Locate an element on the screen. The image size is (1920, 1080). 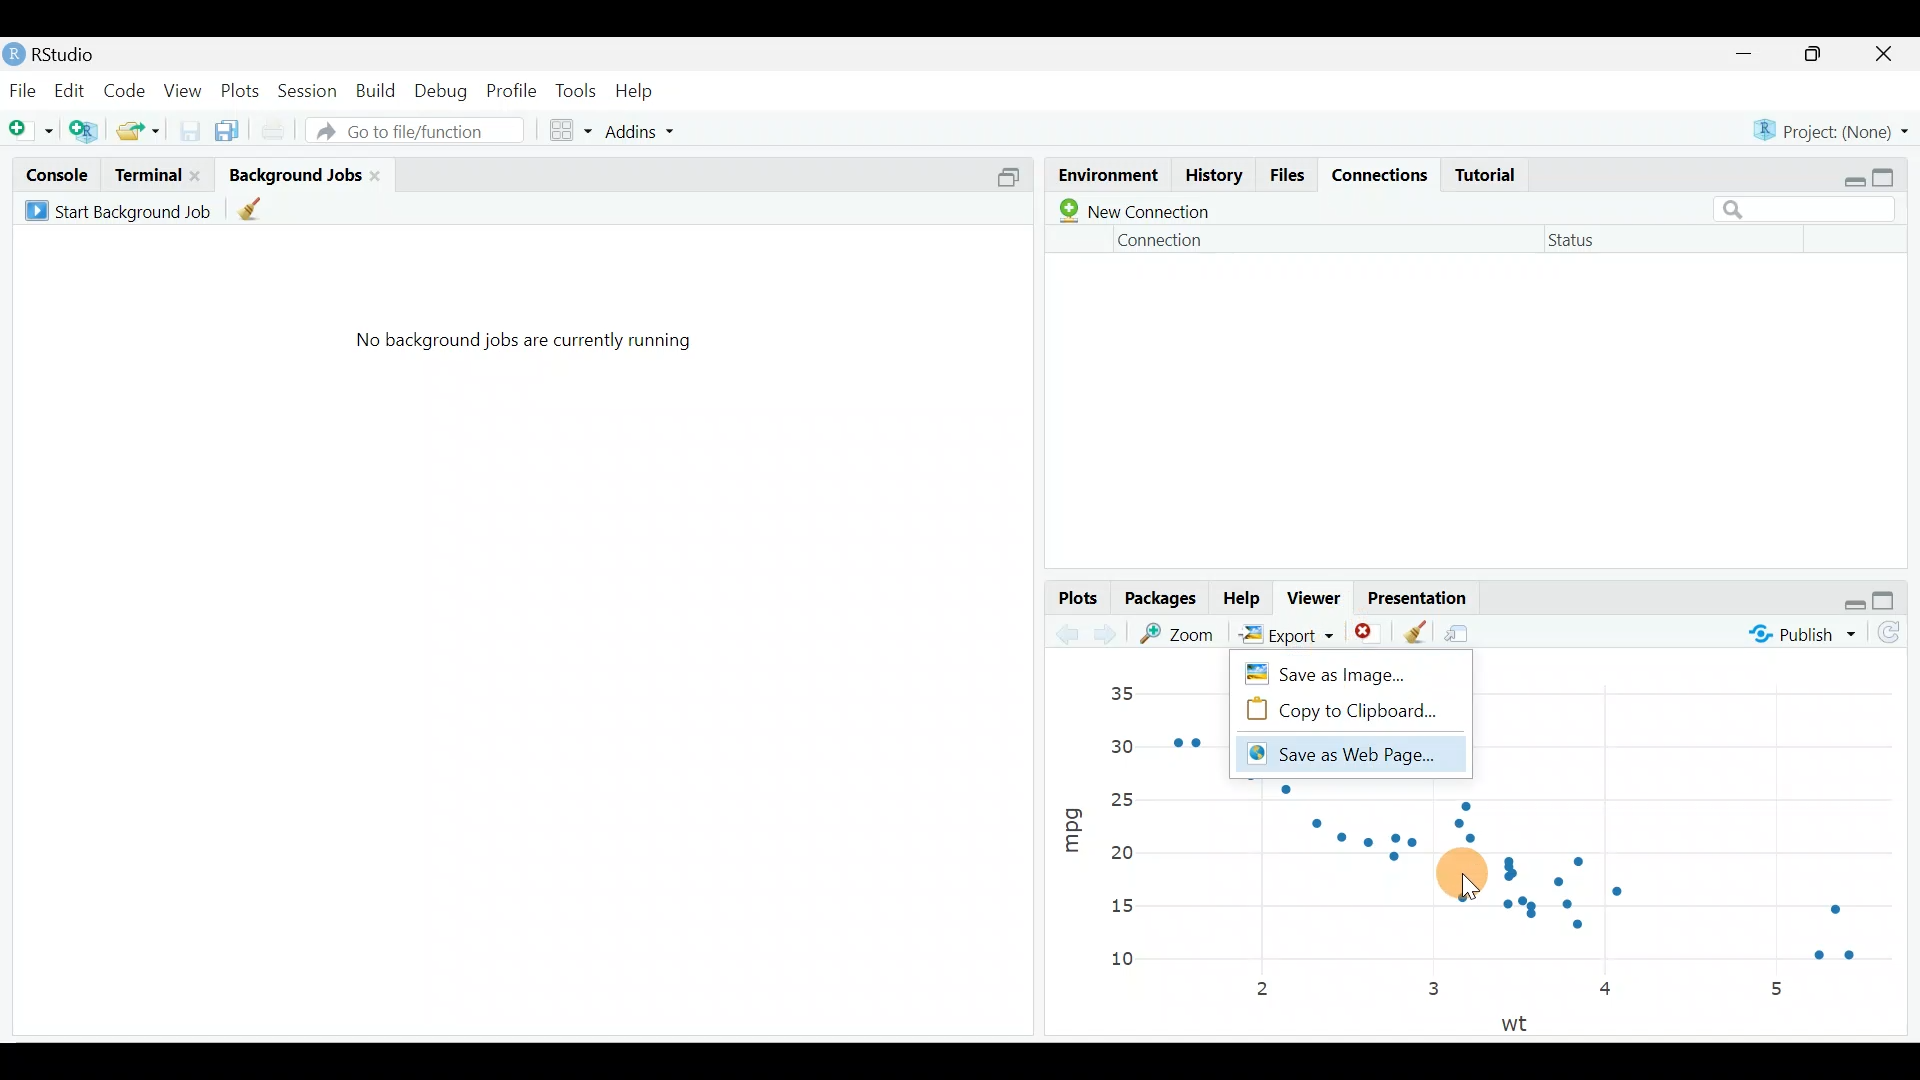
Packages is located at coordinates (1163, 600).